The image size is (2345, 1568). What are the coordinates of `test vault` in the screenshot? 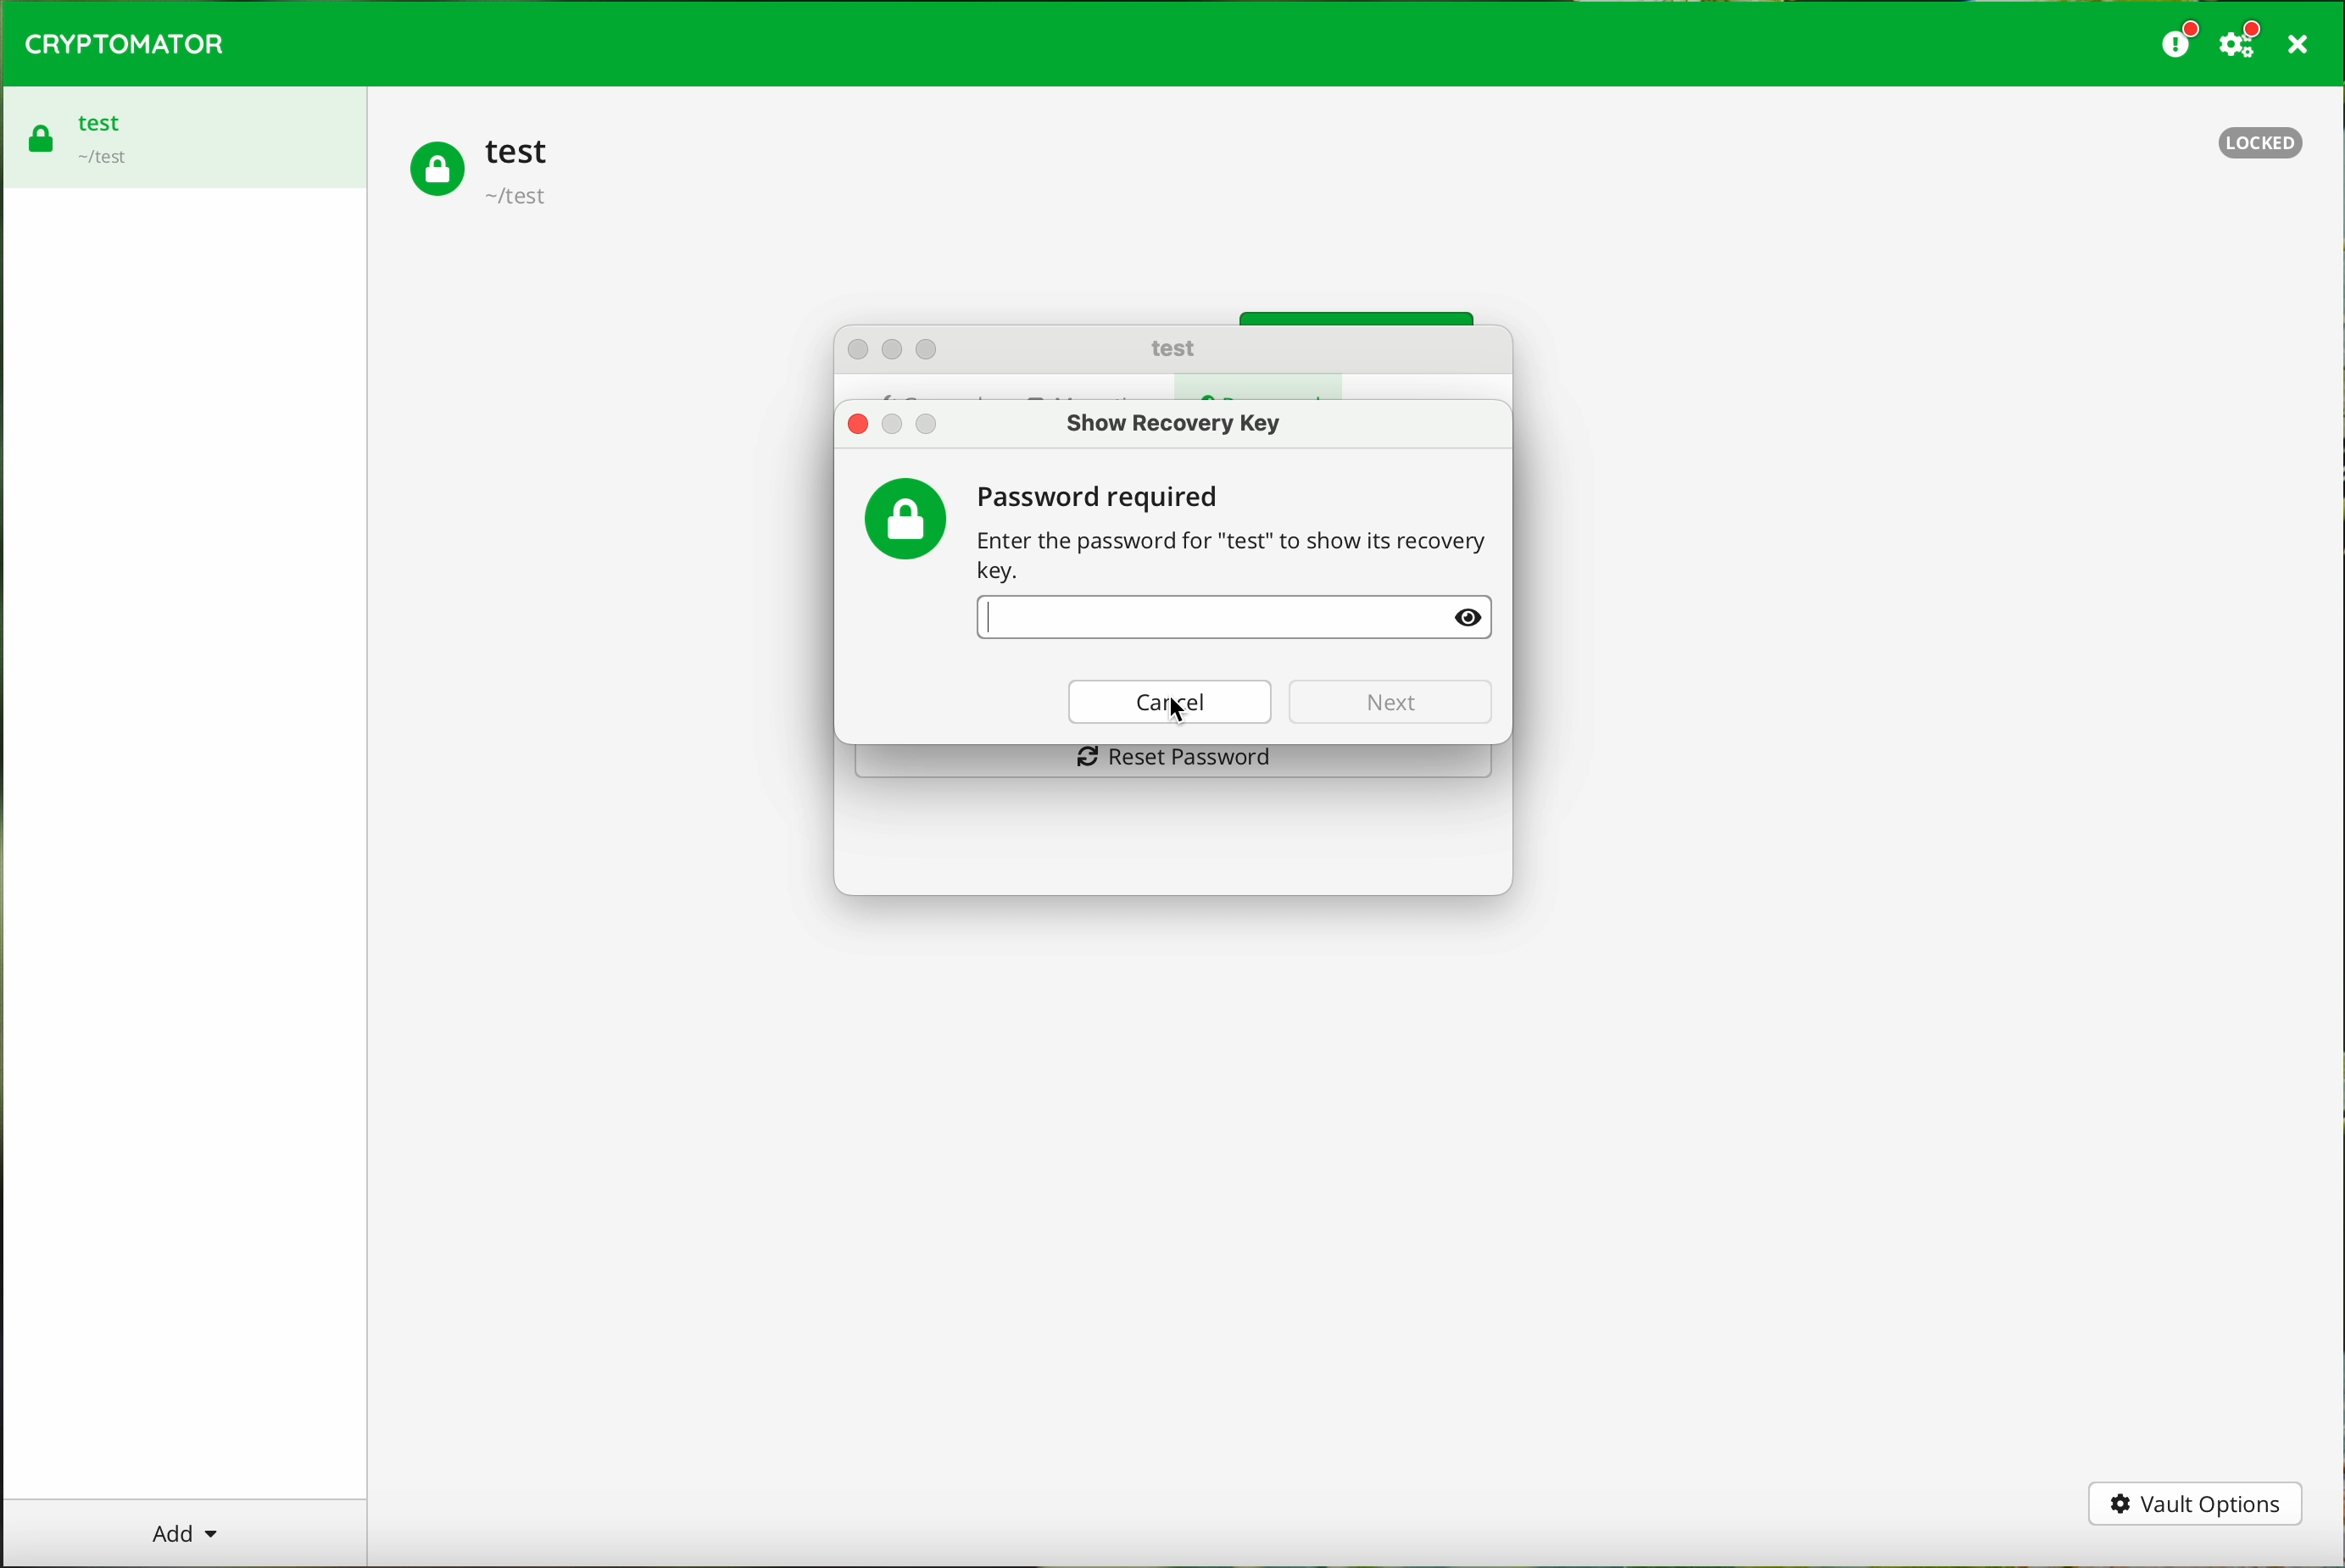 It's located at (85, 131).